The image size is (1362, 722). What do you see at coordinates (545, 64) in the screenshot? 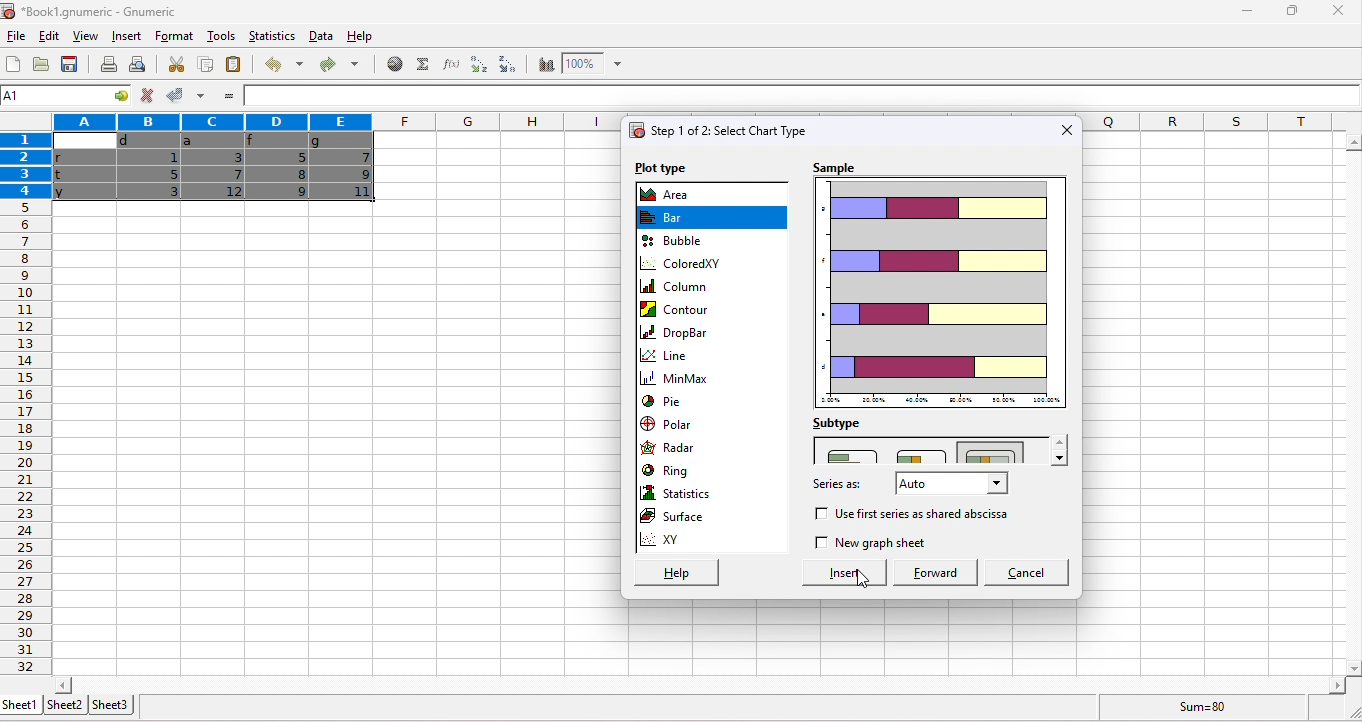
I see `chart` at bounding box center [545, 64].